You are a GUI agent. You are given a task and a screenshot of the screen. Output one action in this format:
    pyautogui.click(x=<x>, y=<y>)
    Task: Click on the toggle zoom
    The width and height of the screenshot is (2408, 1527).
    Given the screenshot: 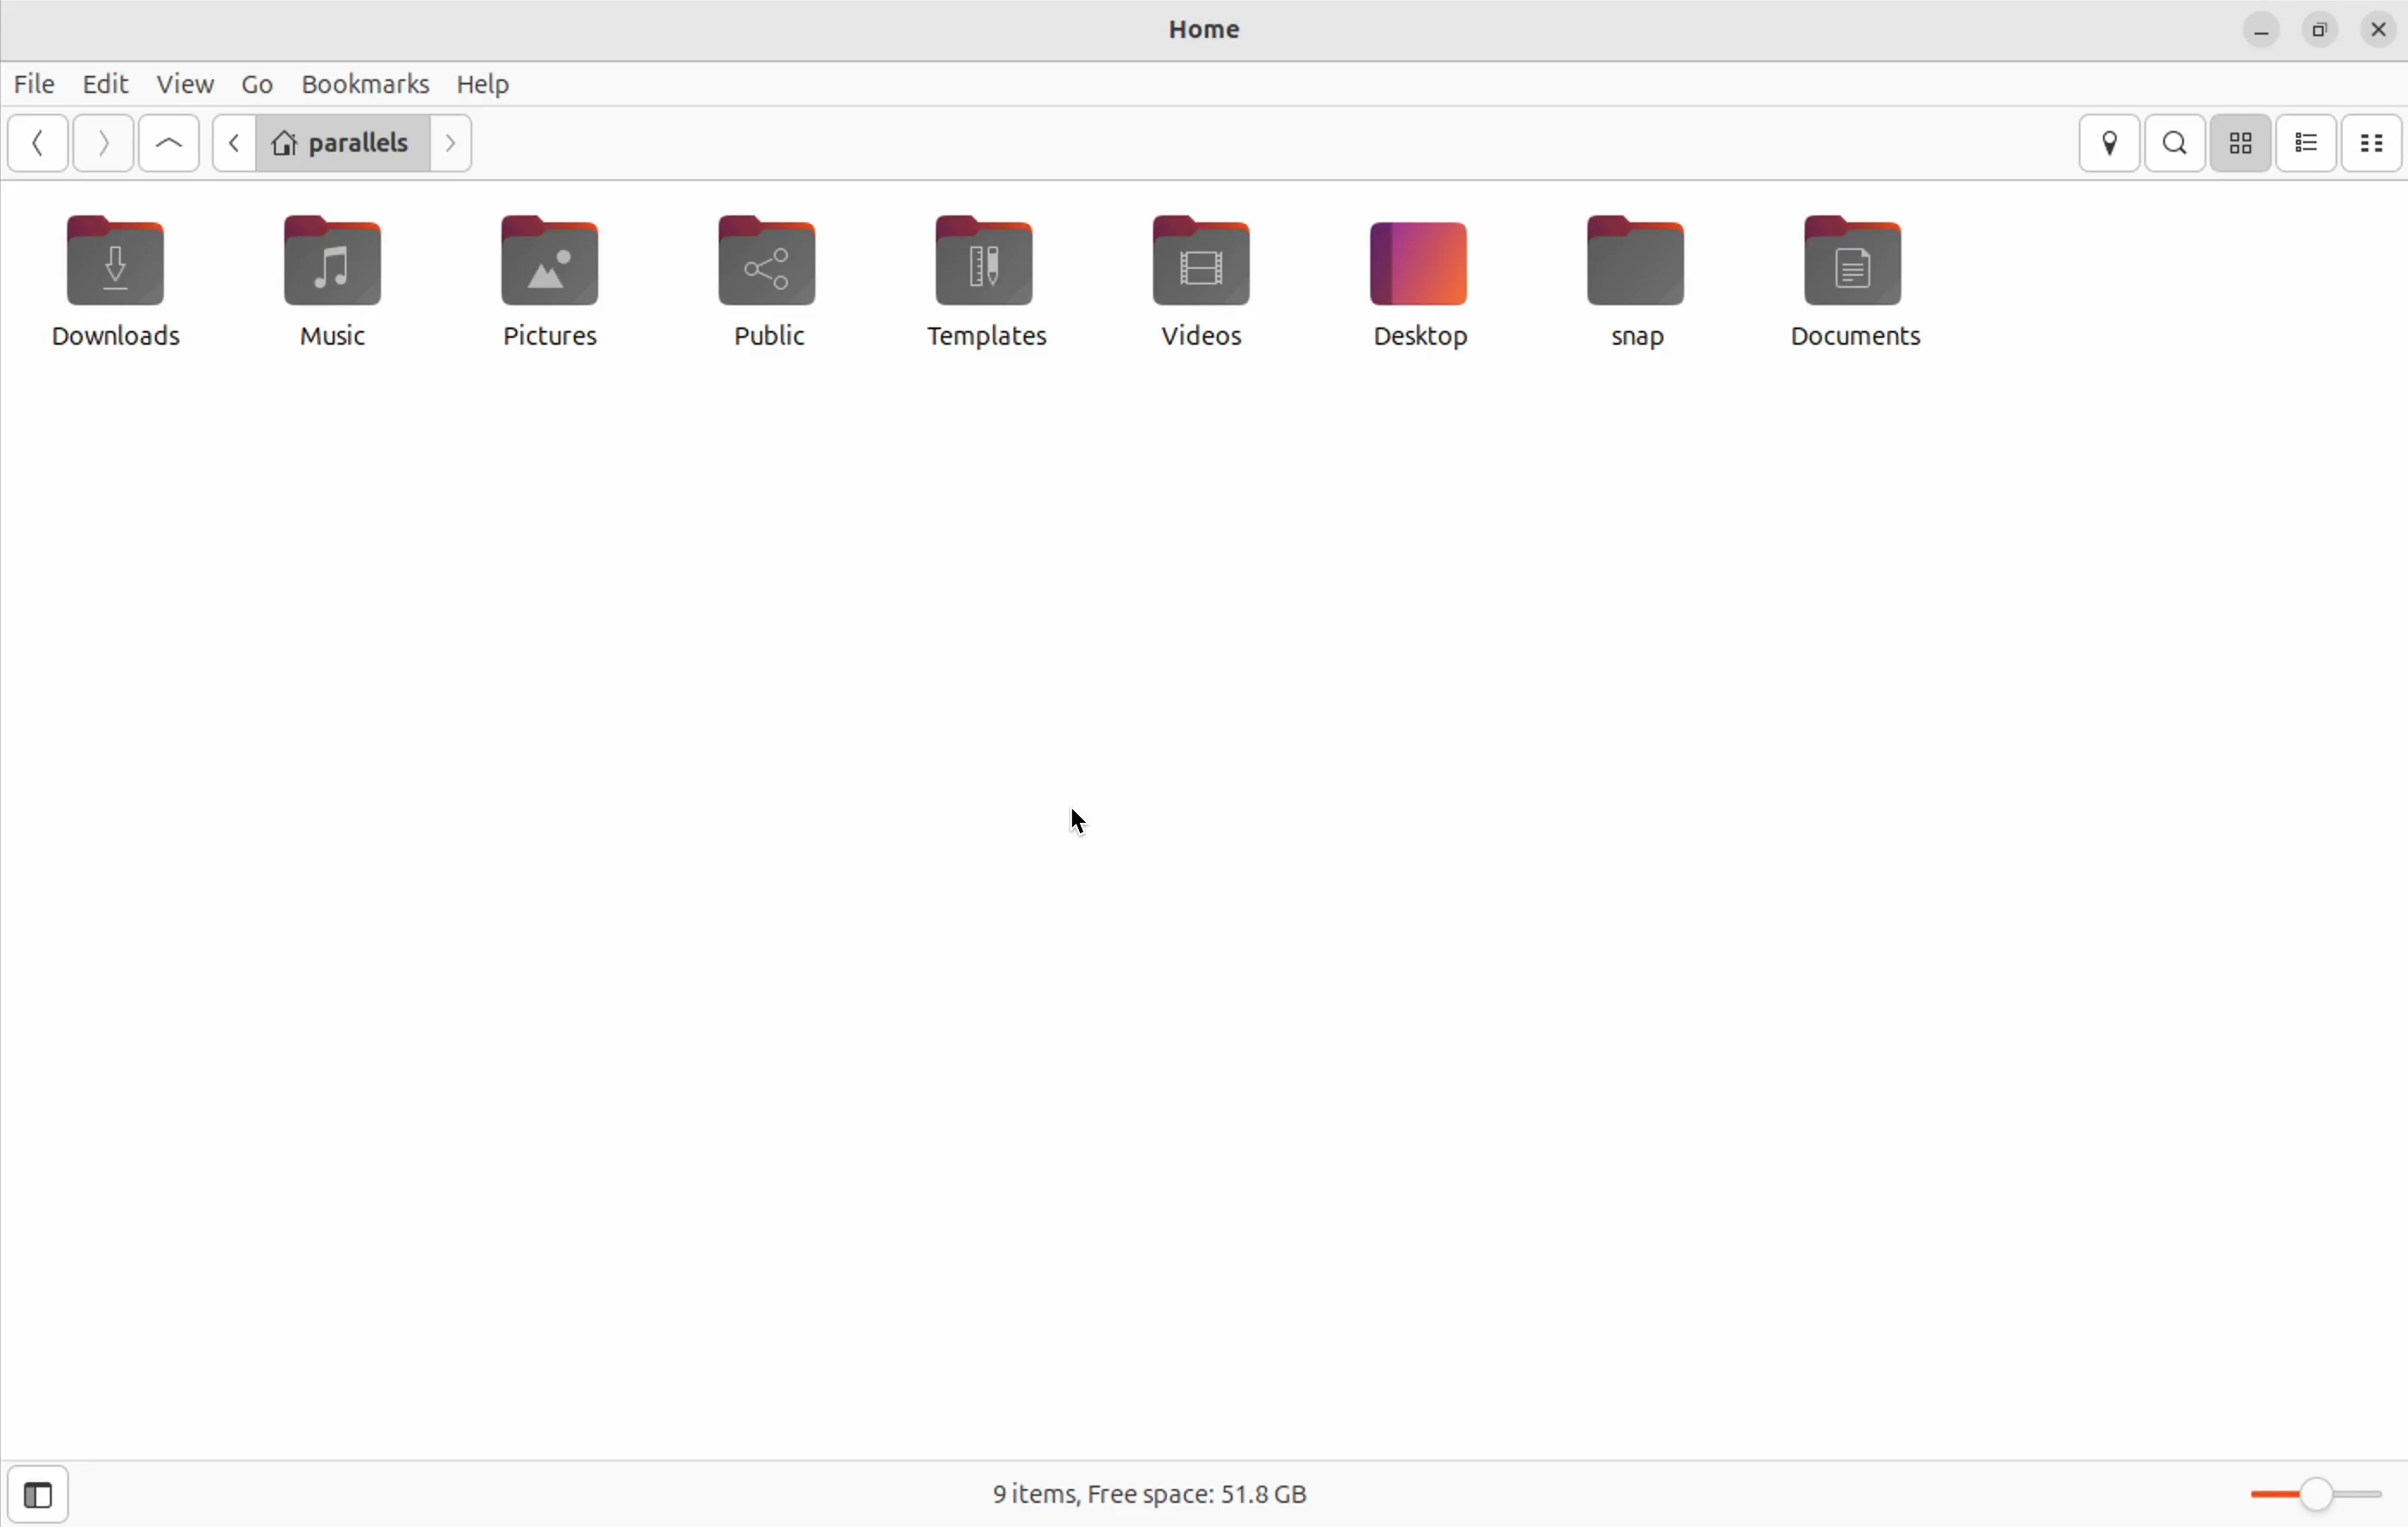 What is the action you would take?
    pyautogui.click(x=2304, y=1499)
    